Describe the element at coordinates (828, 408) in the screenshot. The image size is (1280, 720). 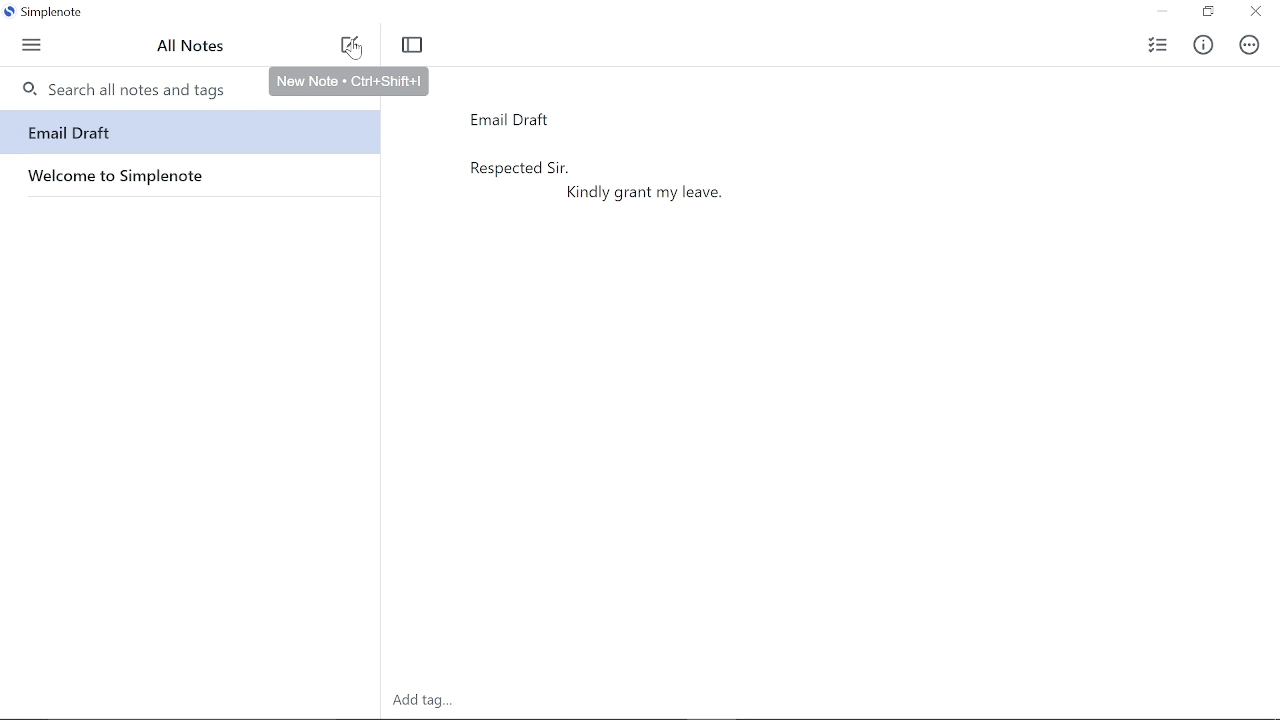
I see `Body of the current note` at that location.